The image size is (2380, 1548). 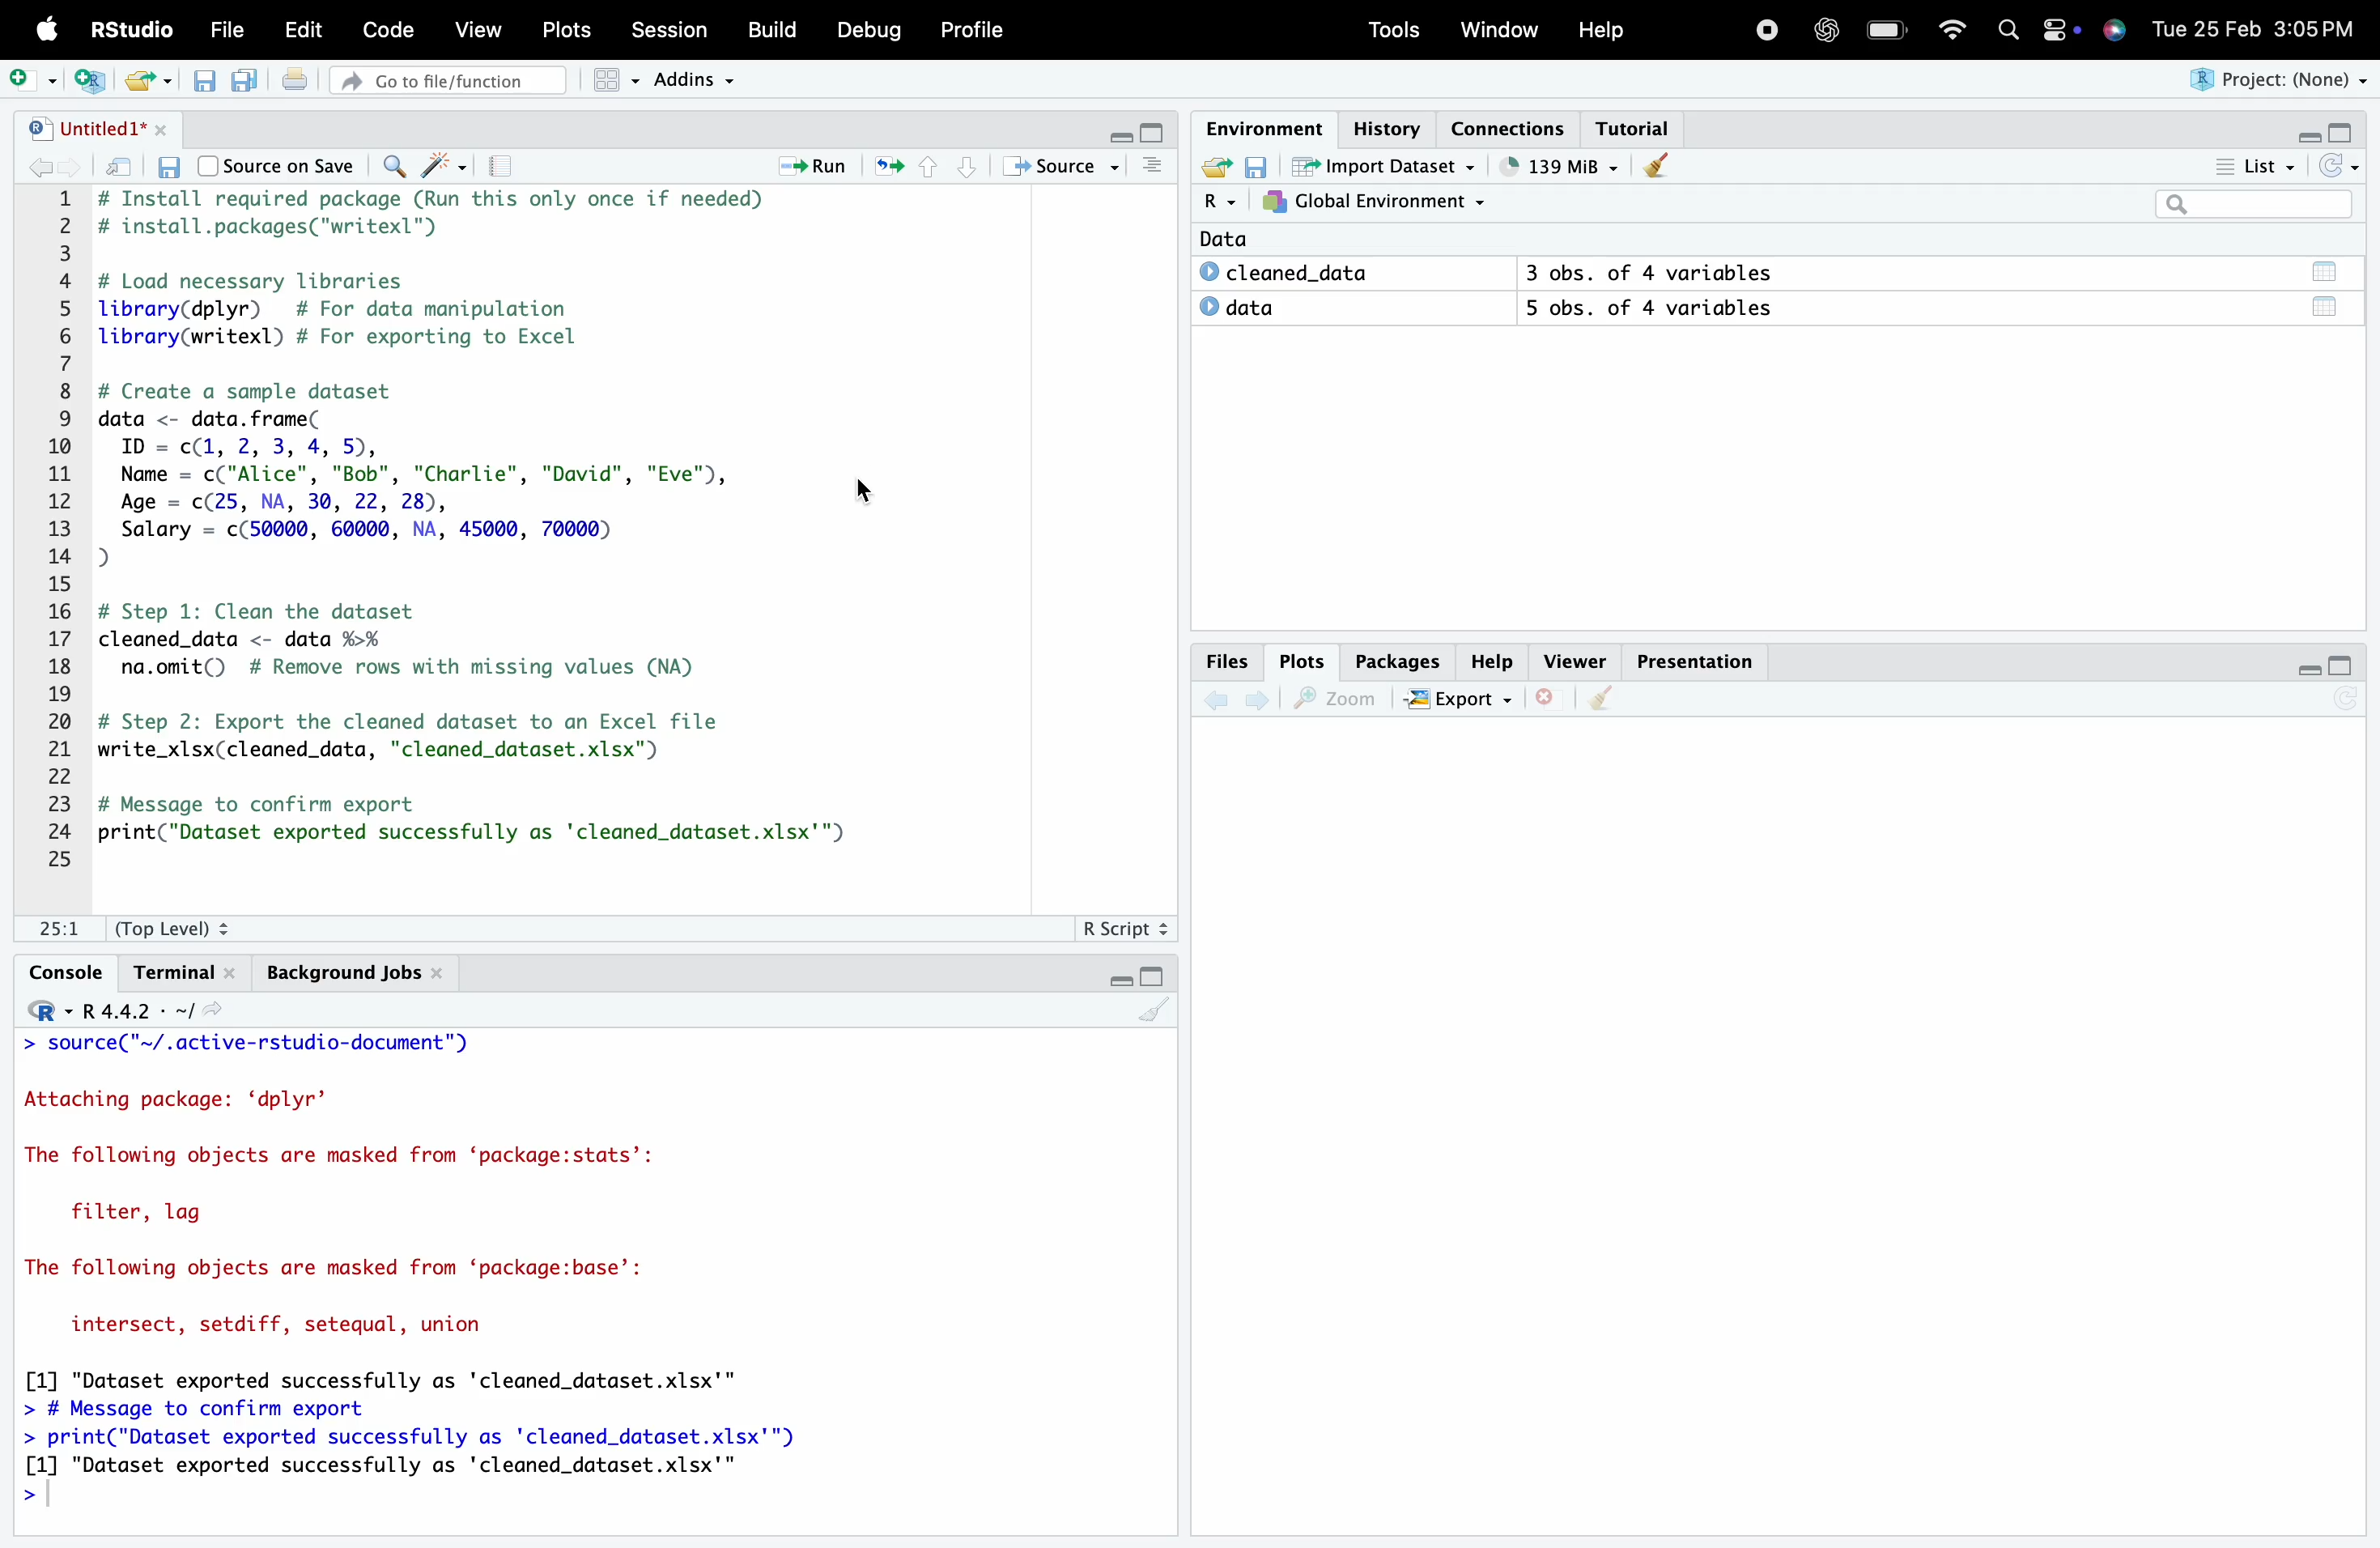 I want to click on Maximize/Restore, so click(x=2342, y=128).